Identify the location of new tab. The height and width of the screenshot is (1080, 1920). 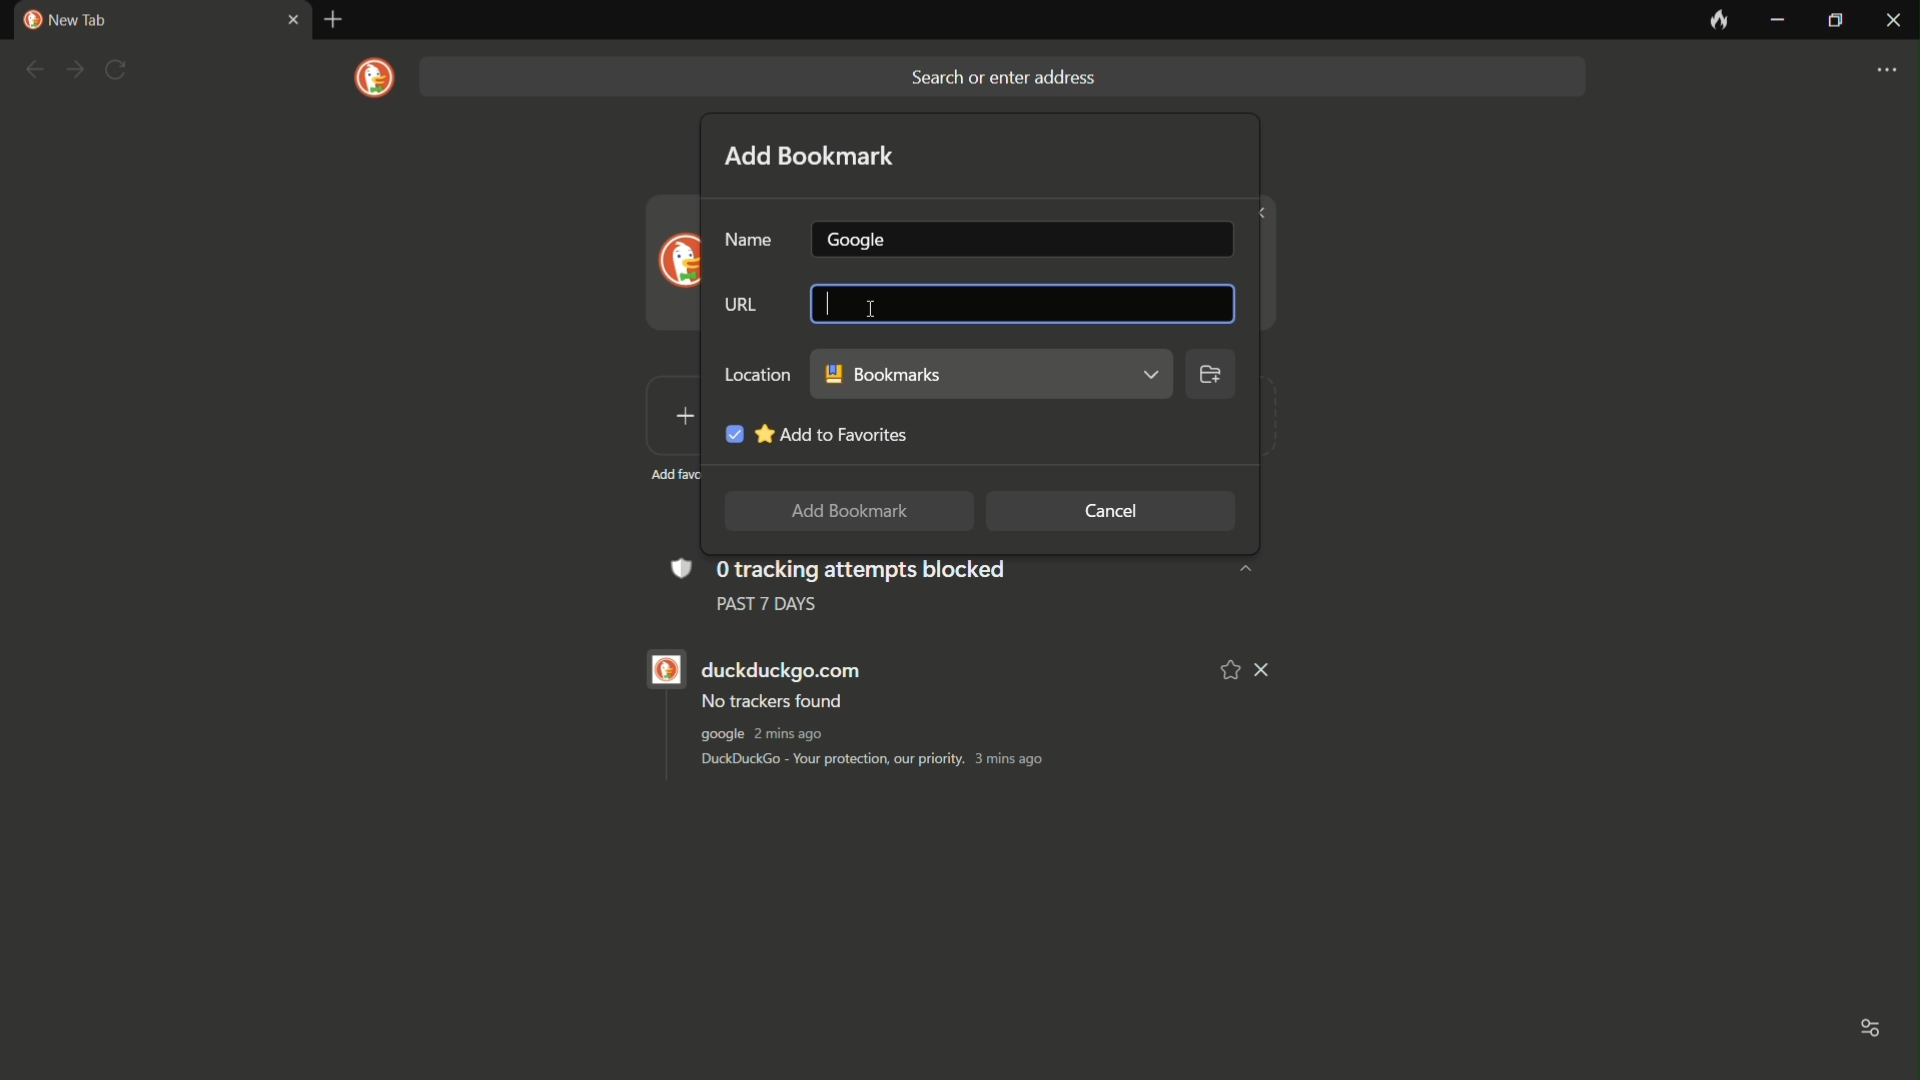
(65, 20).